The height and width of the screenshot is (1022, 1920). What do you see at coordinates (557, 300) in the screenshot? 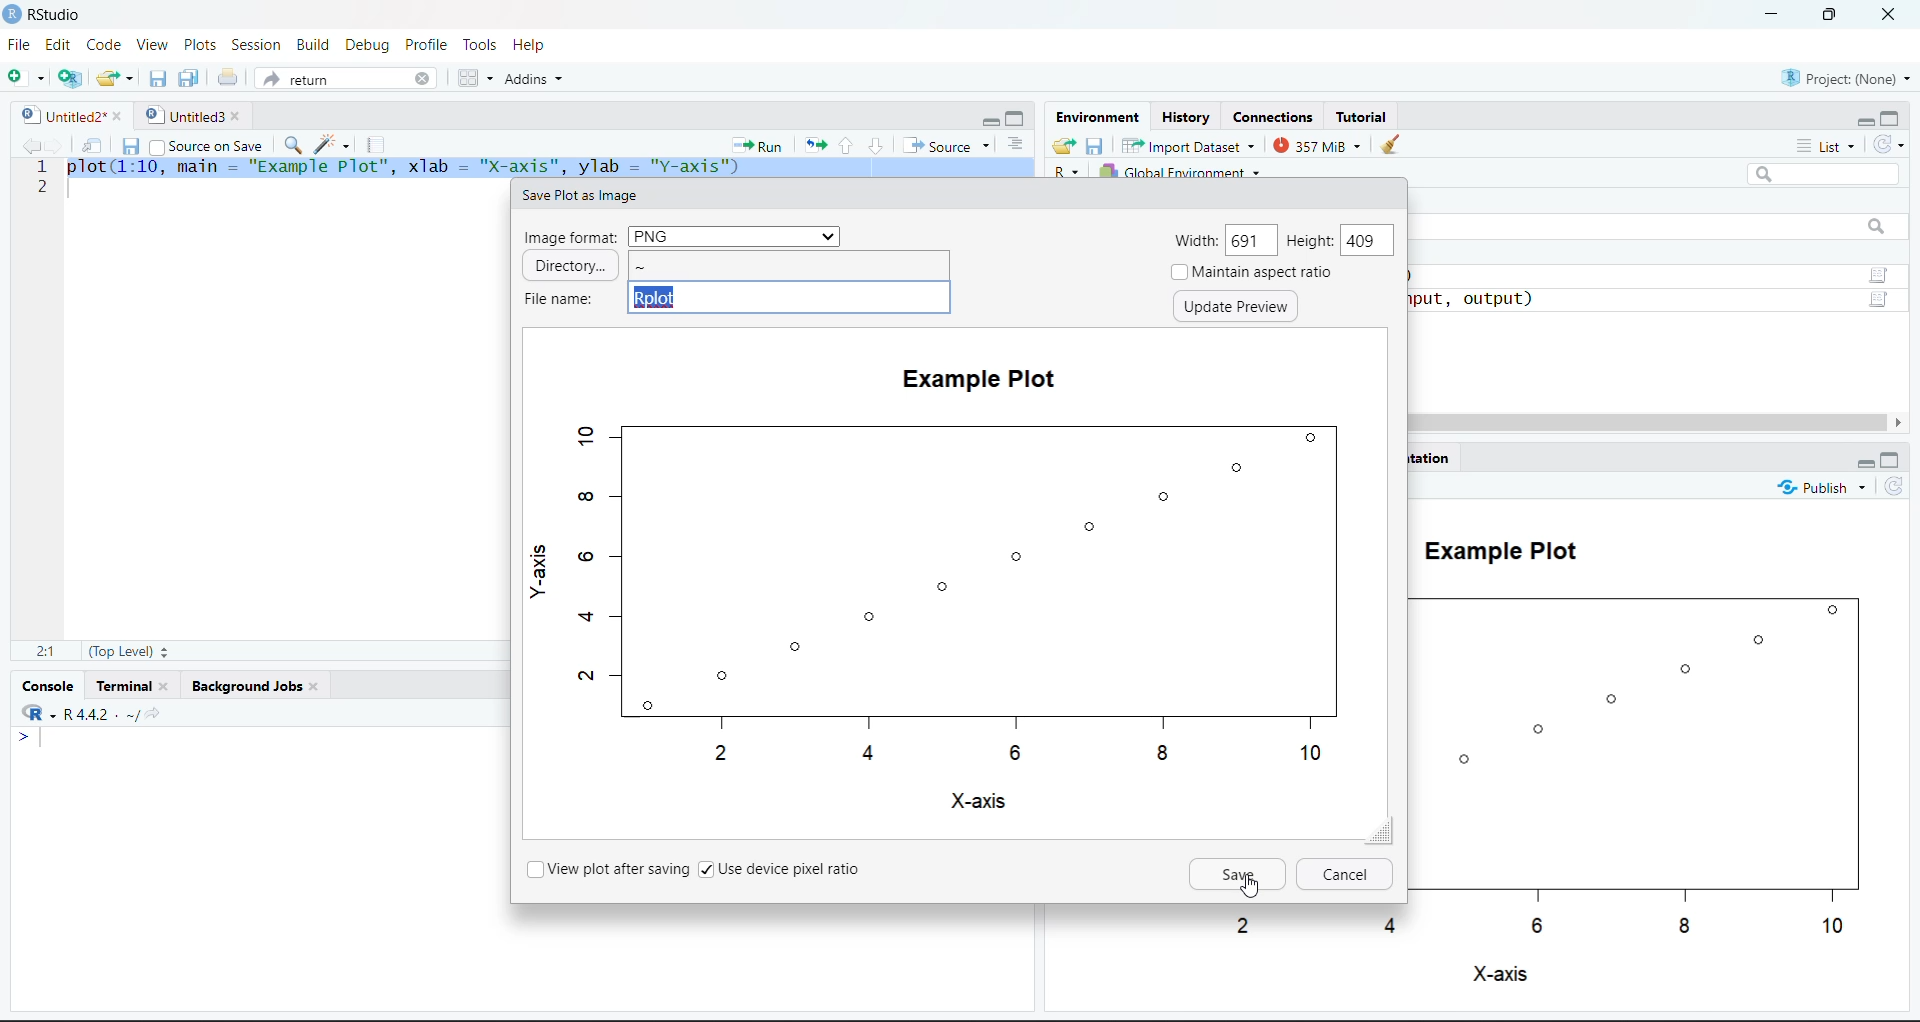
I see `File name:` at bounding box center [557, 300].